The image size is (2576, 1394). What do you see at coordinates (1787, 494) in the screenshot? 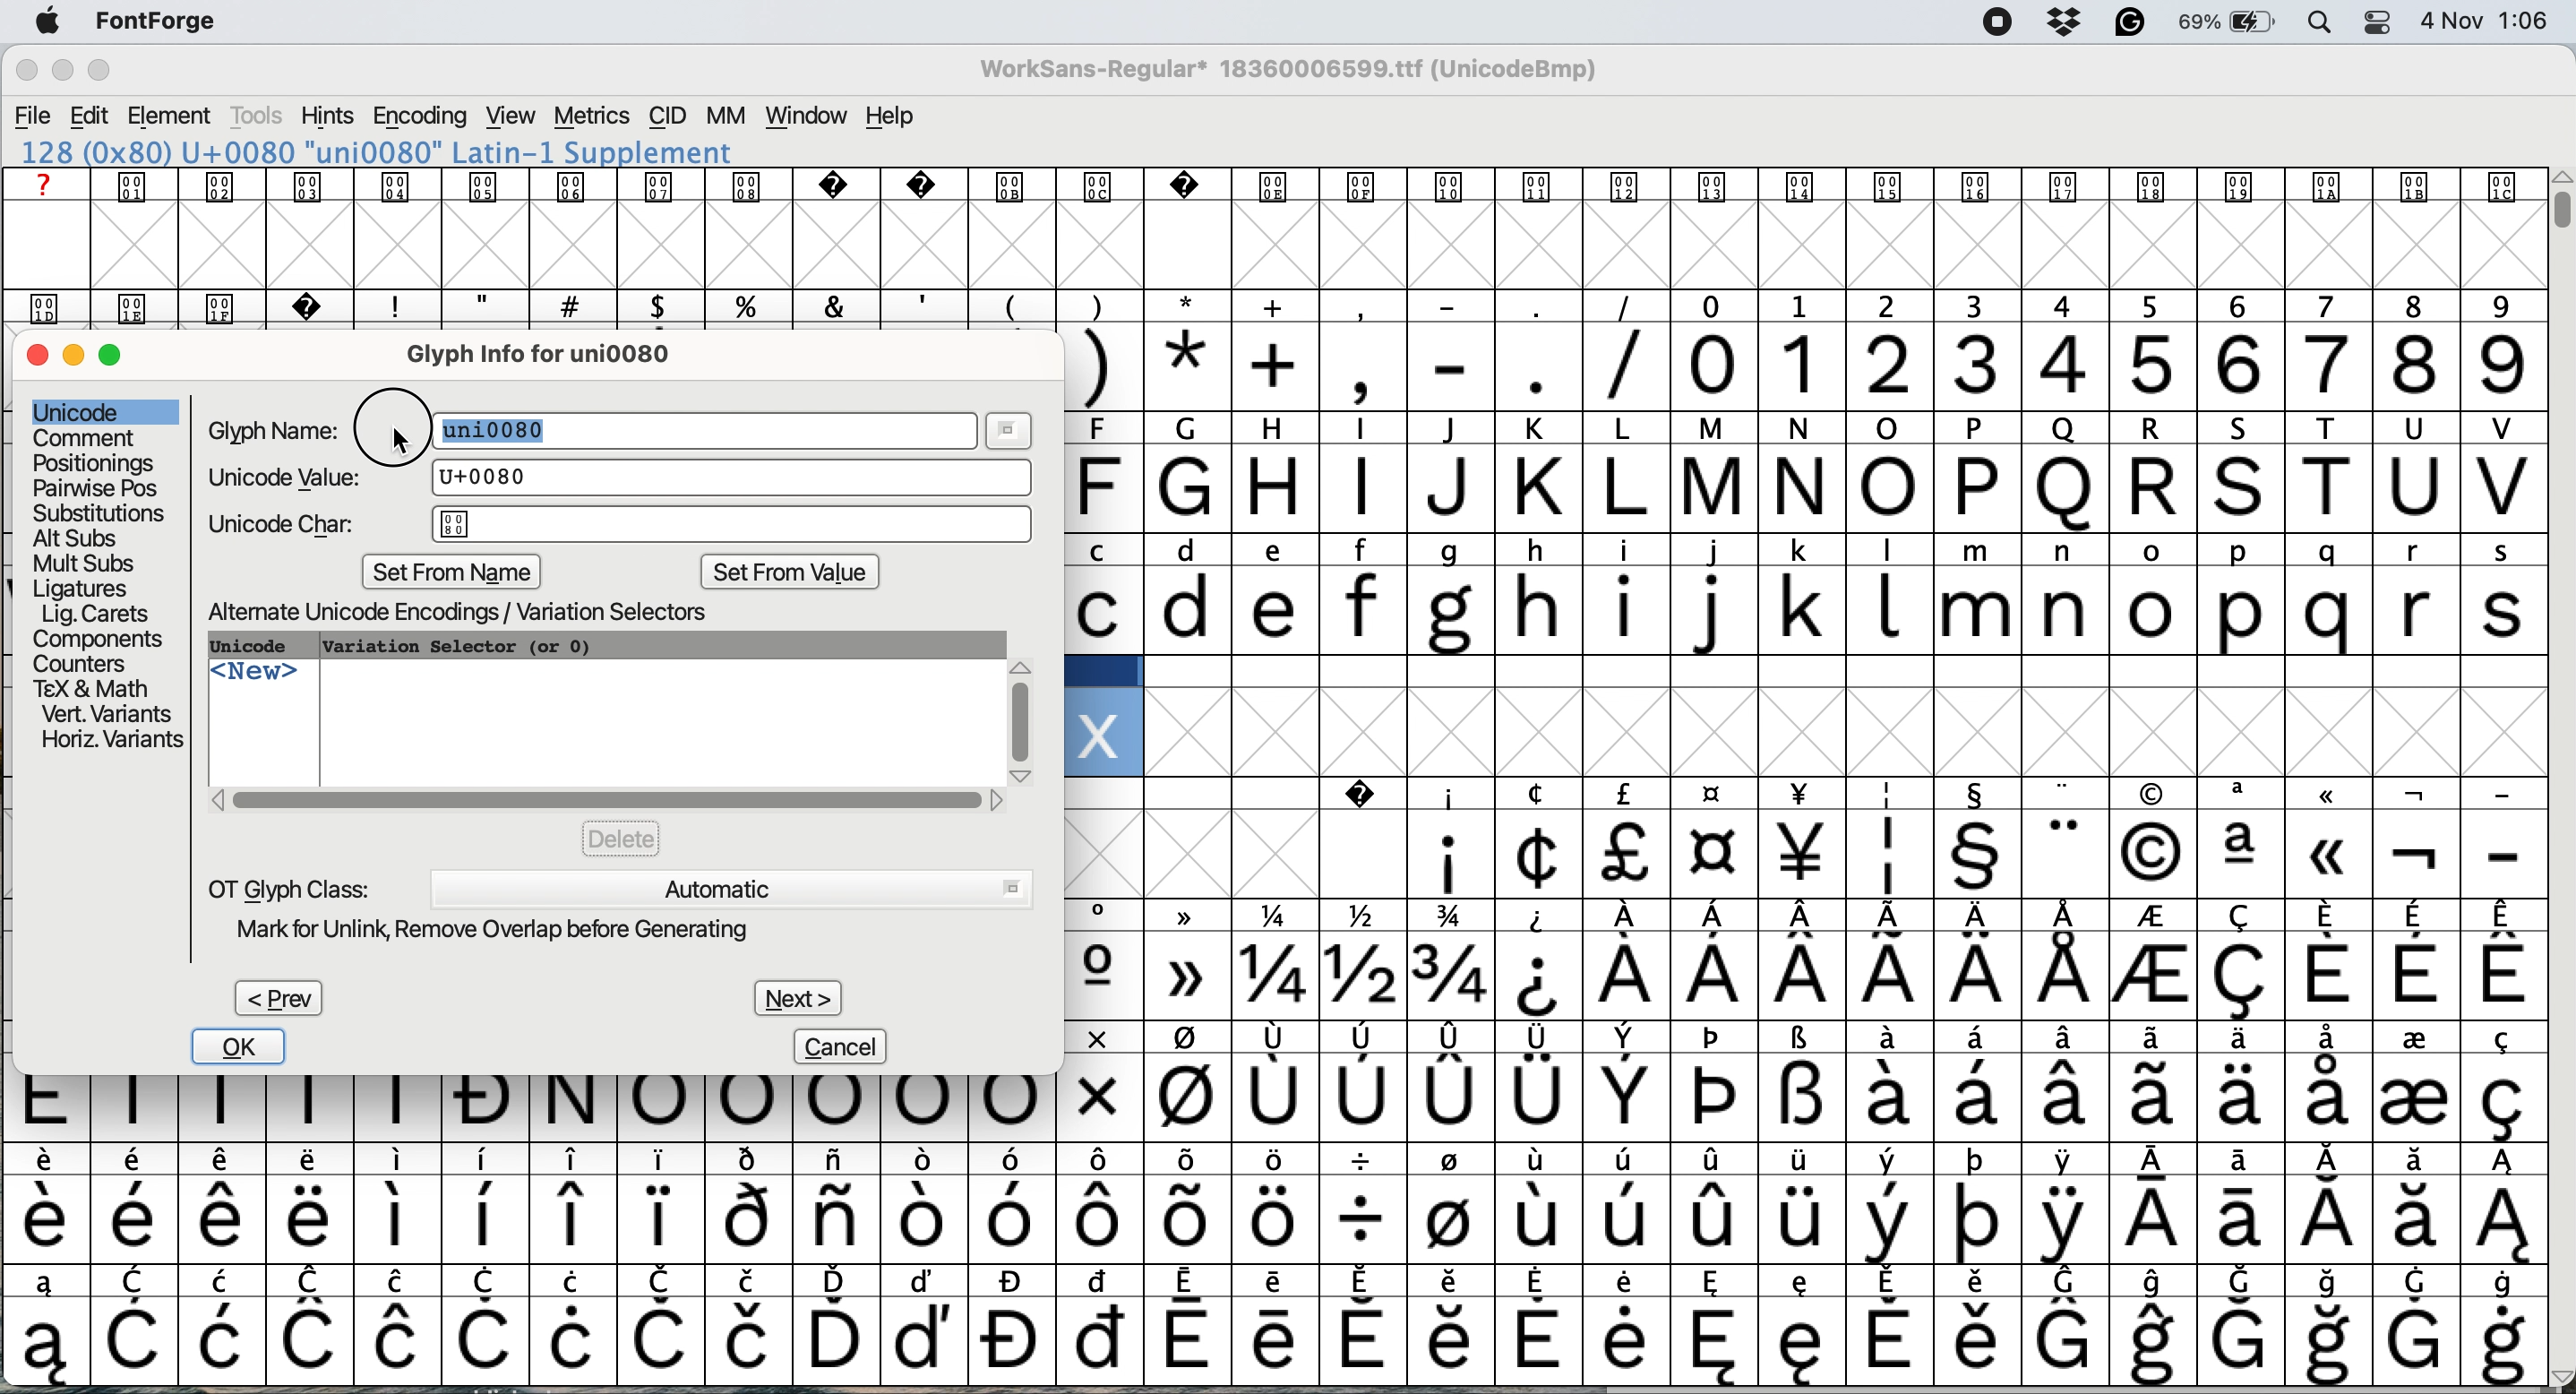
I see `capital letters a to v` at bounding box center [1787, 494].